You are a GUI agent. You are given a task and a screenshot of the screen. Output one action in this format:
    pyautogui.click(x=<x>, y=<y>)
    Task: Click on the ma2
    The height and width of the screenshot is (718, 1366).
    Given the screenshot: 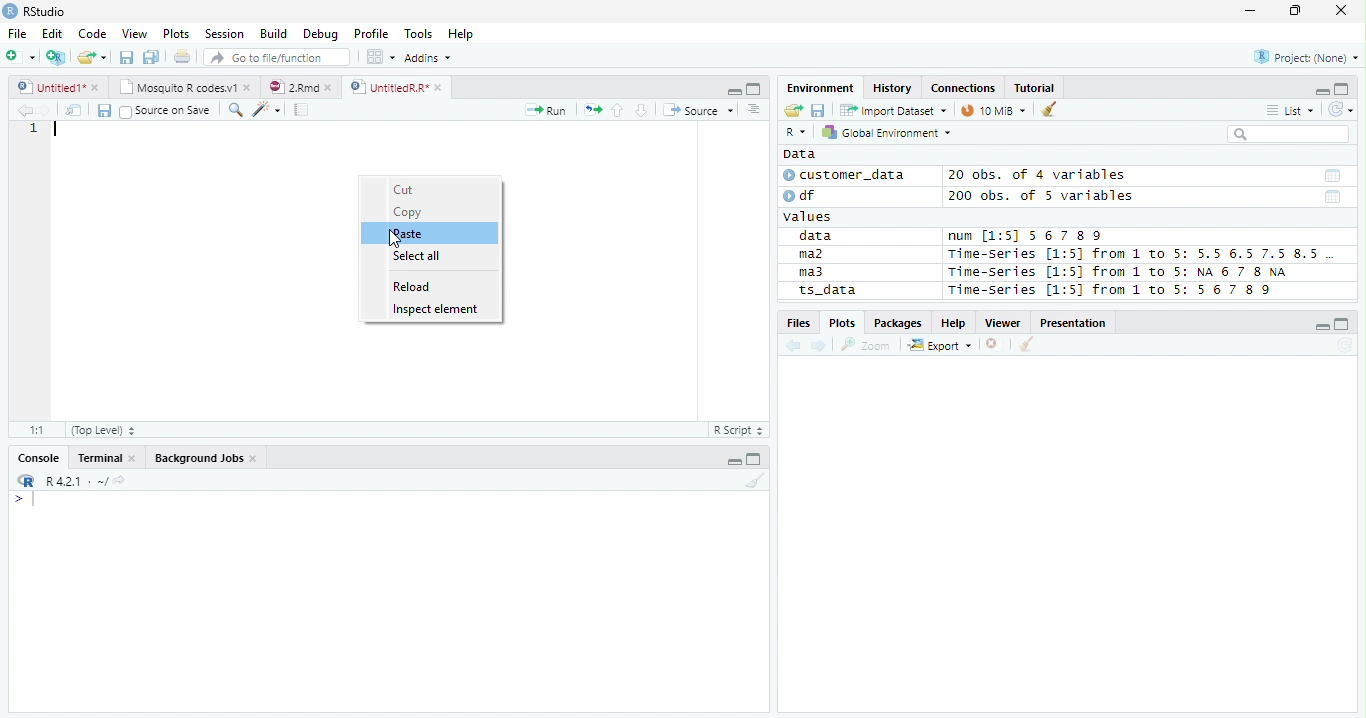 What is the action you would take?
    pyautogui.click(x=816, y=256)
    